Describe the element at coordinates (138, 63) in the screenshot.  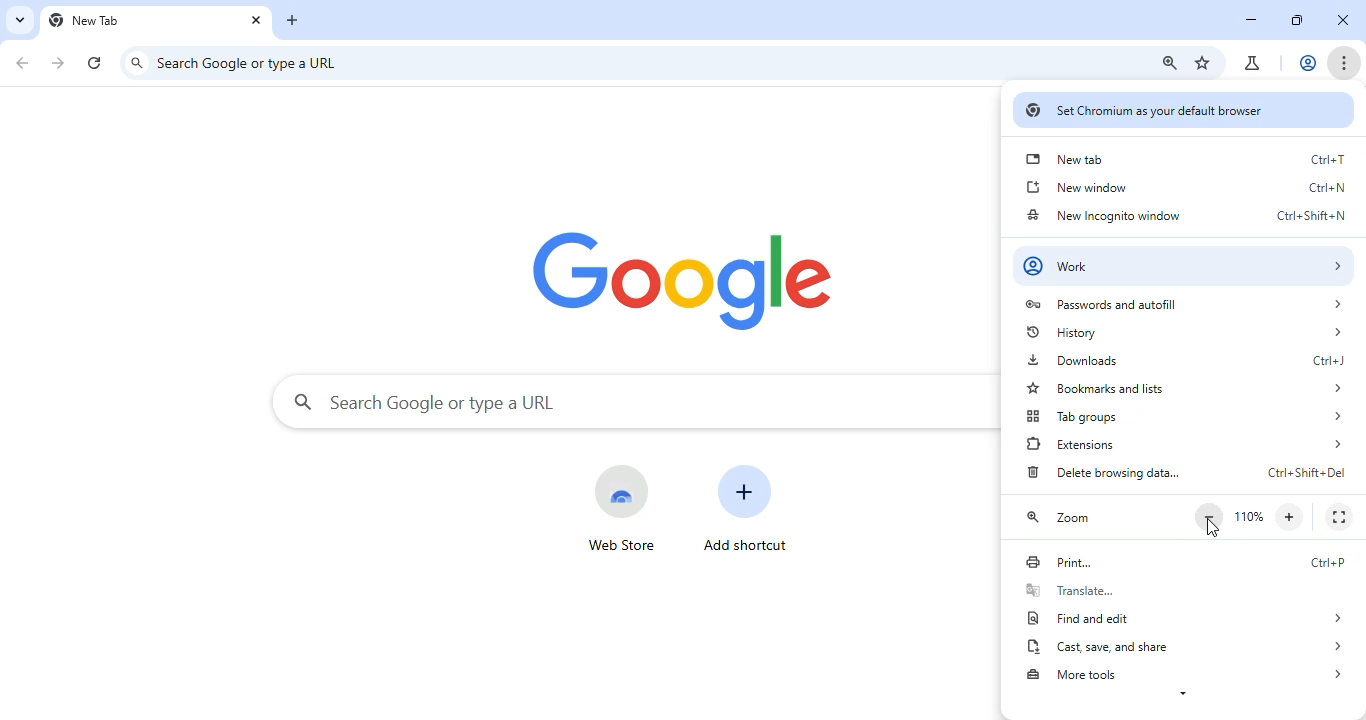
I see `search icon` at that location.